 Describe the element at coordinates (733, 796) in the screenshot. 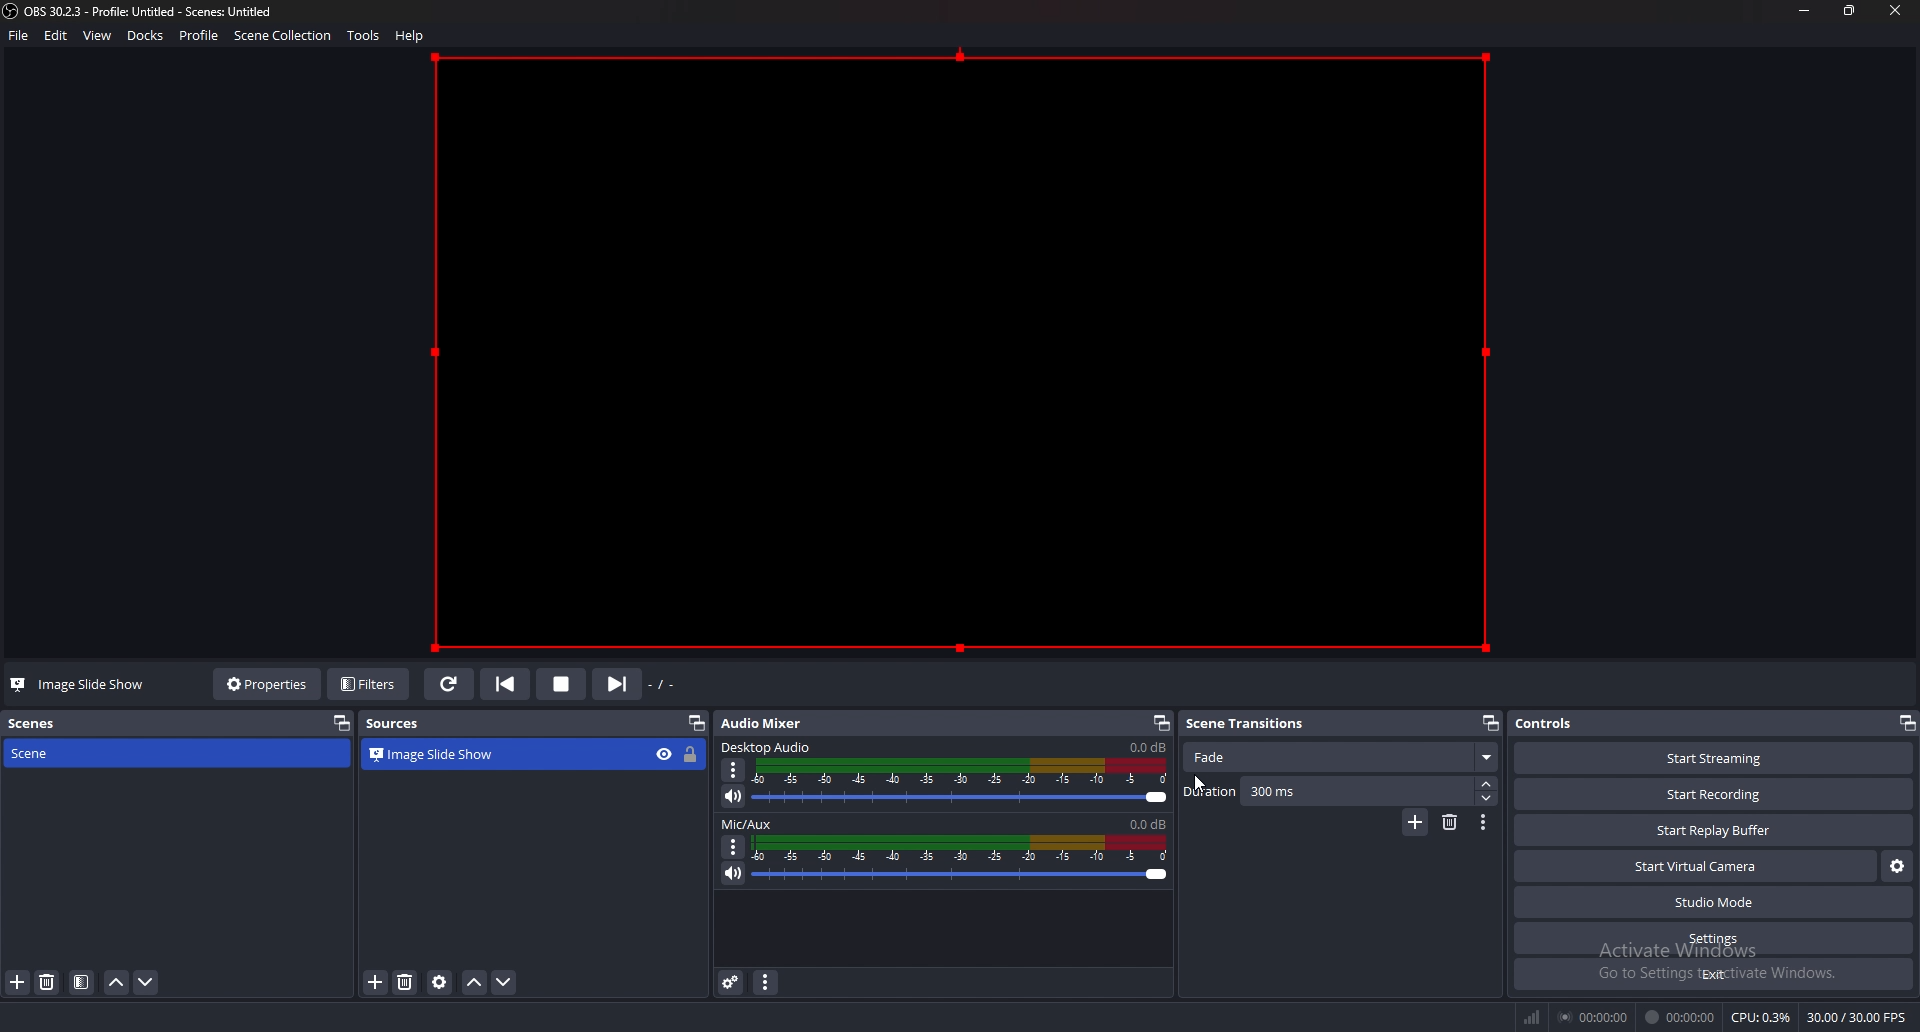

I see `mute` at that location.